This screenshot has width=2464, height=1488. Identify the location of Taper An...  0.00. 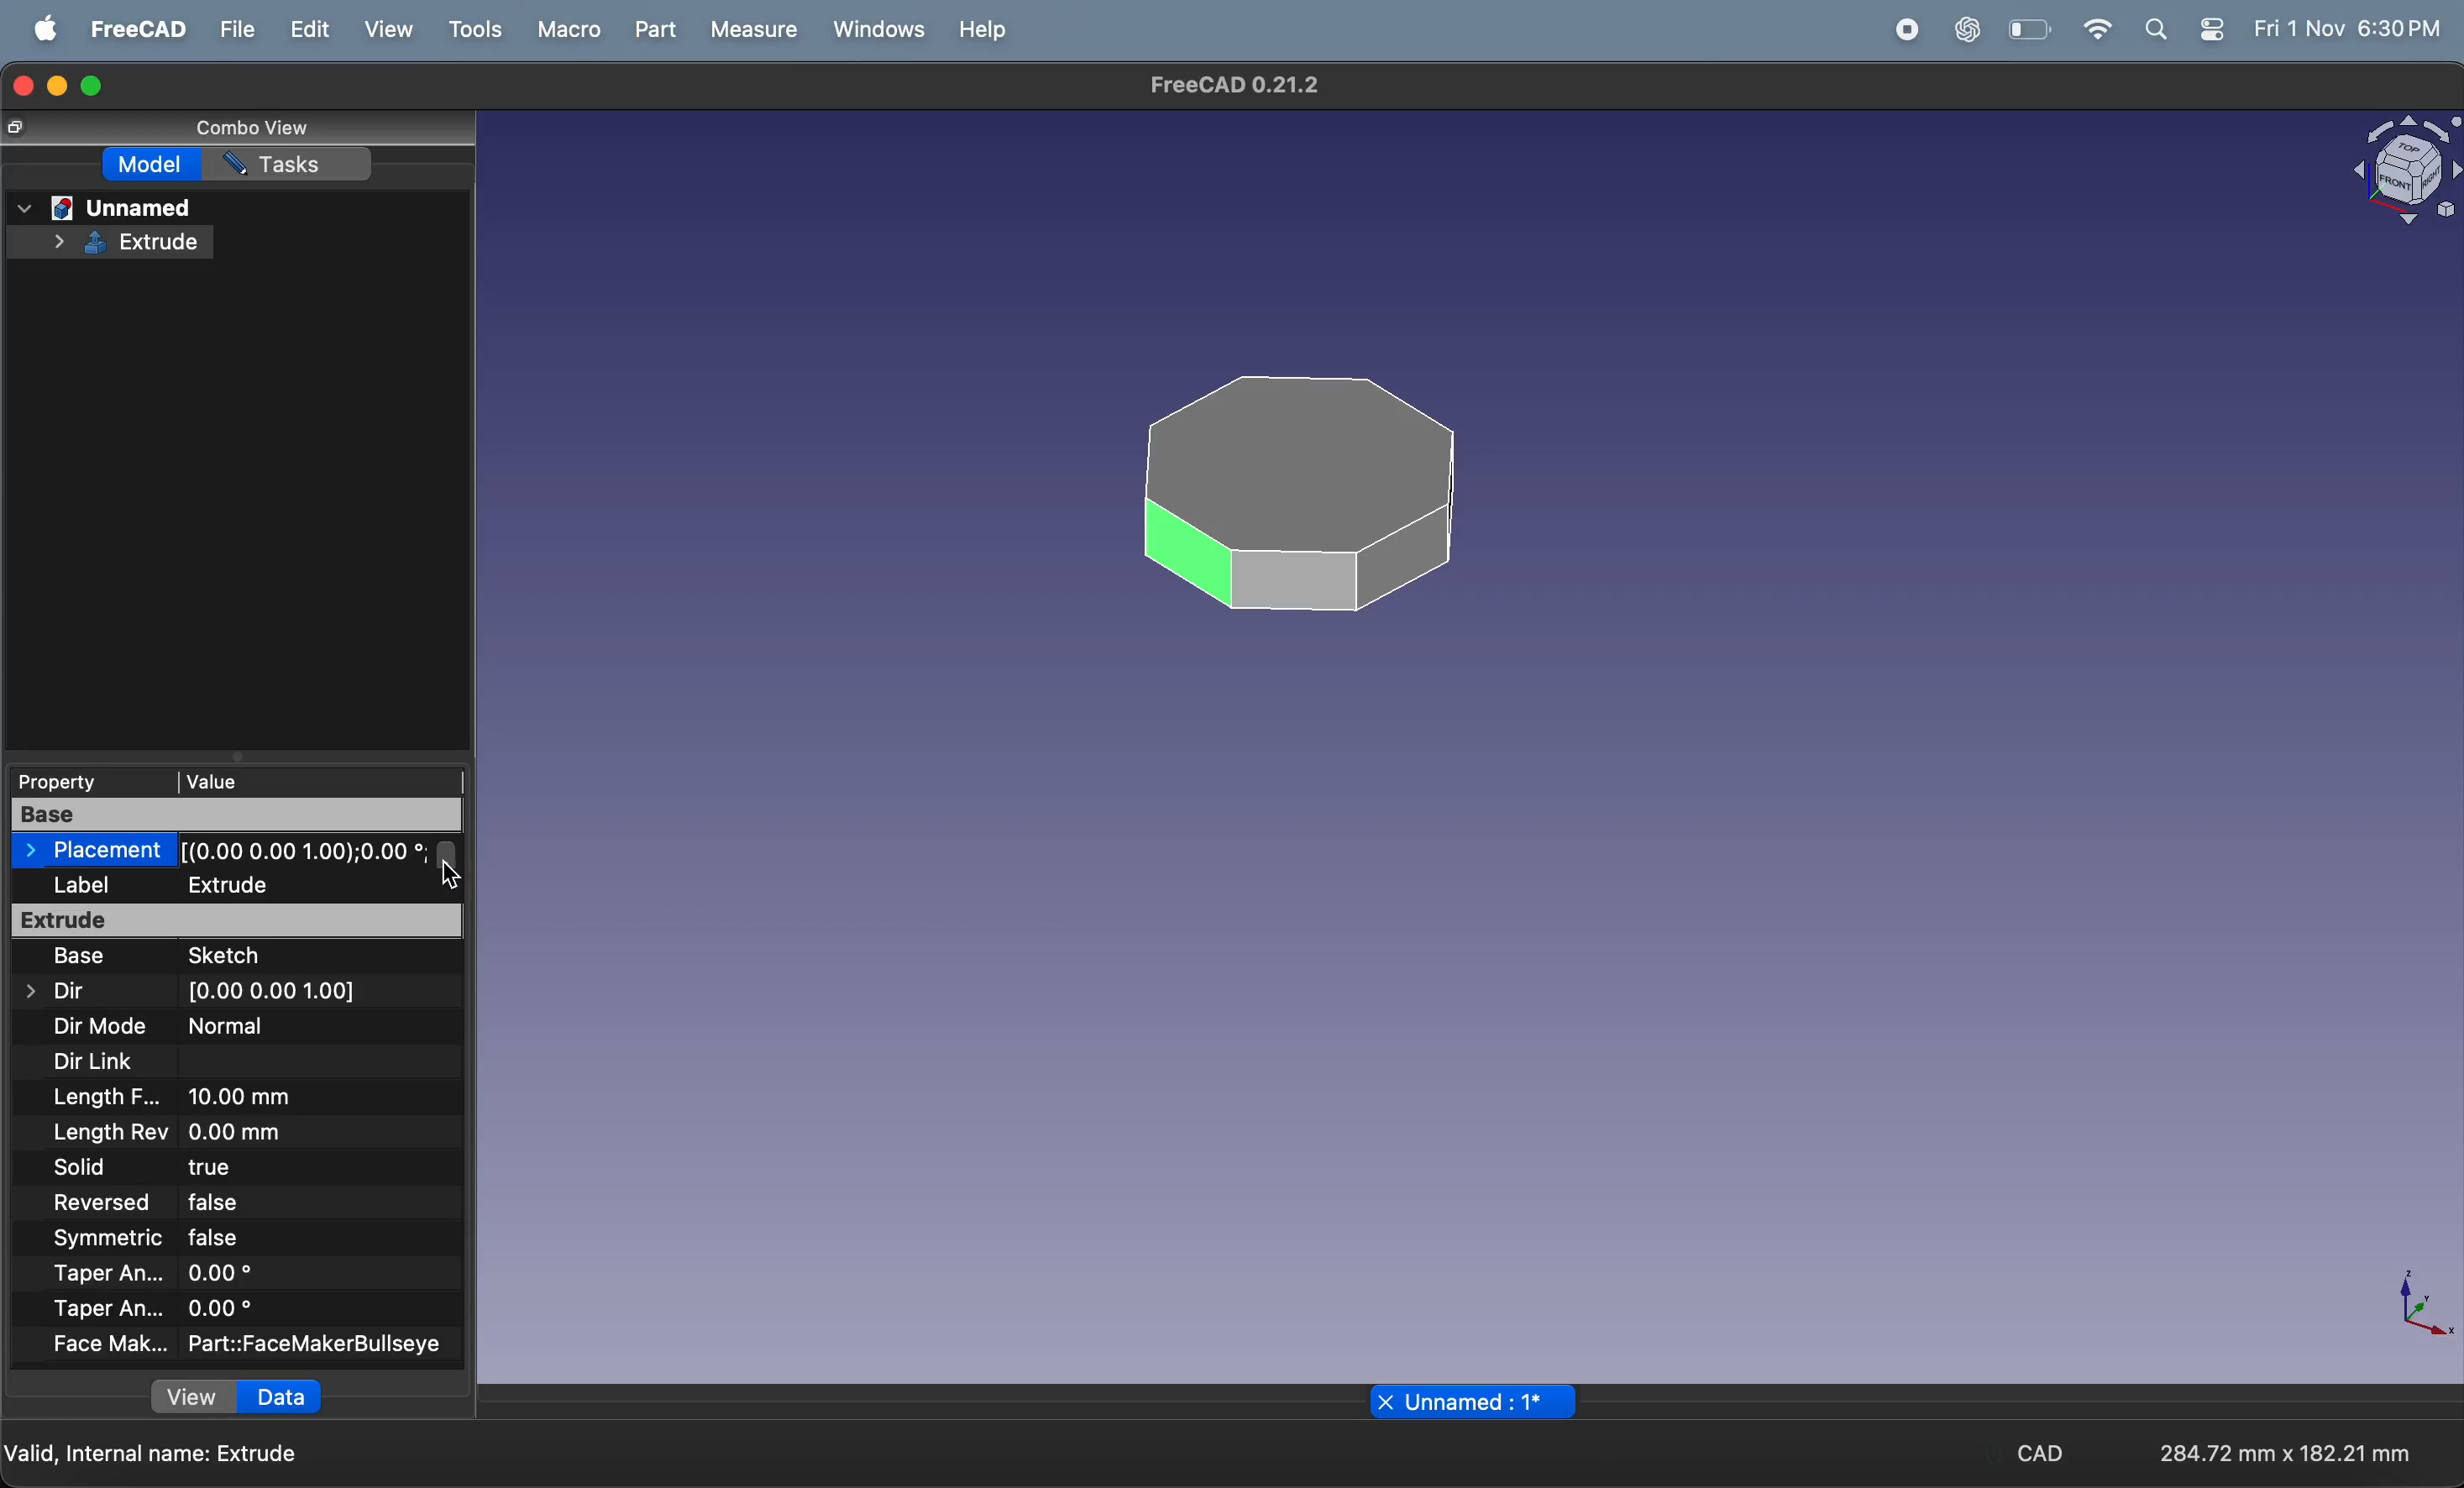
(175, 1312).